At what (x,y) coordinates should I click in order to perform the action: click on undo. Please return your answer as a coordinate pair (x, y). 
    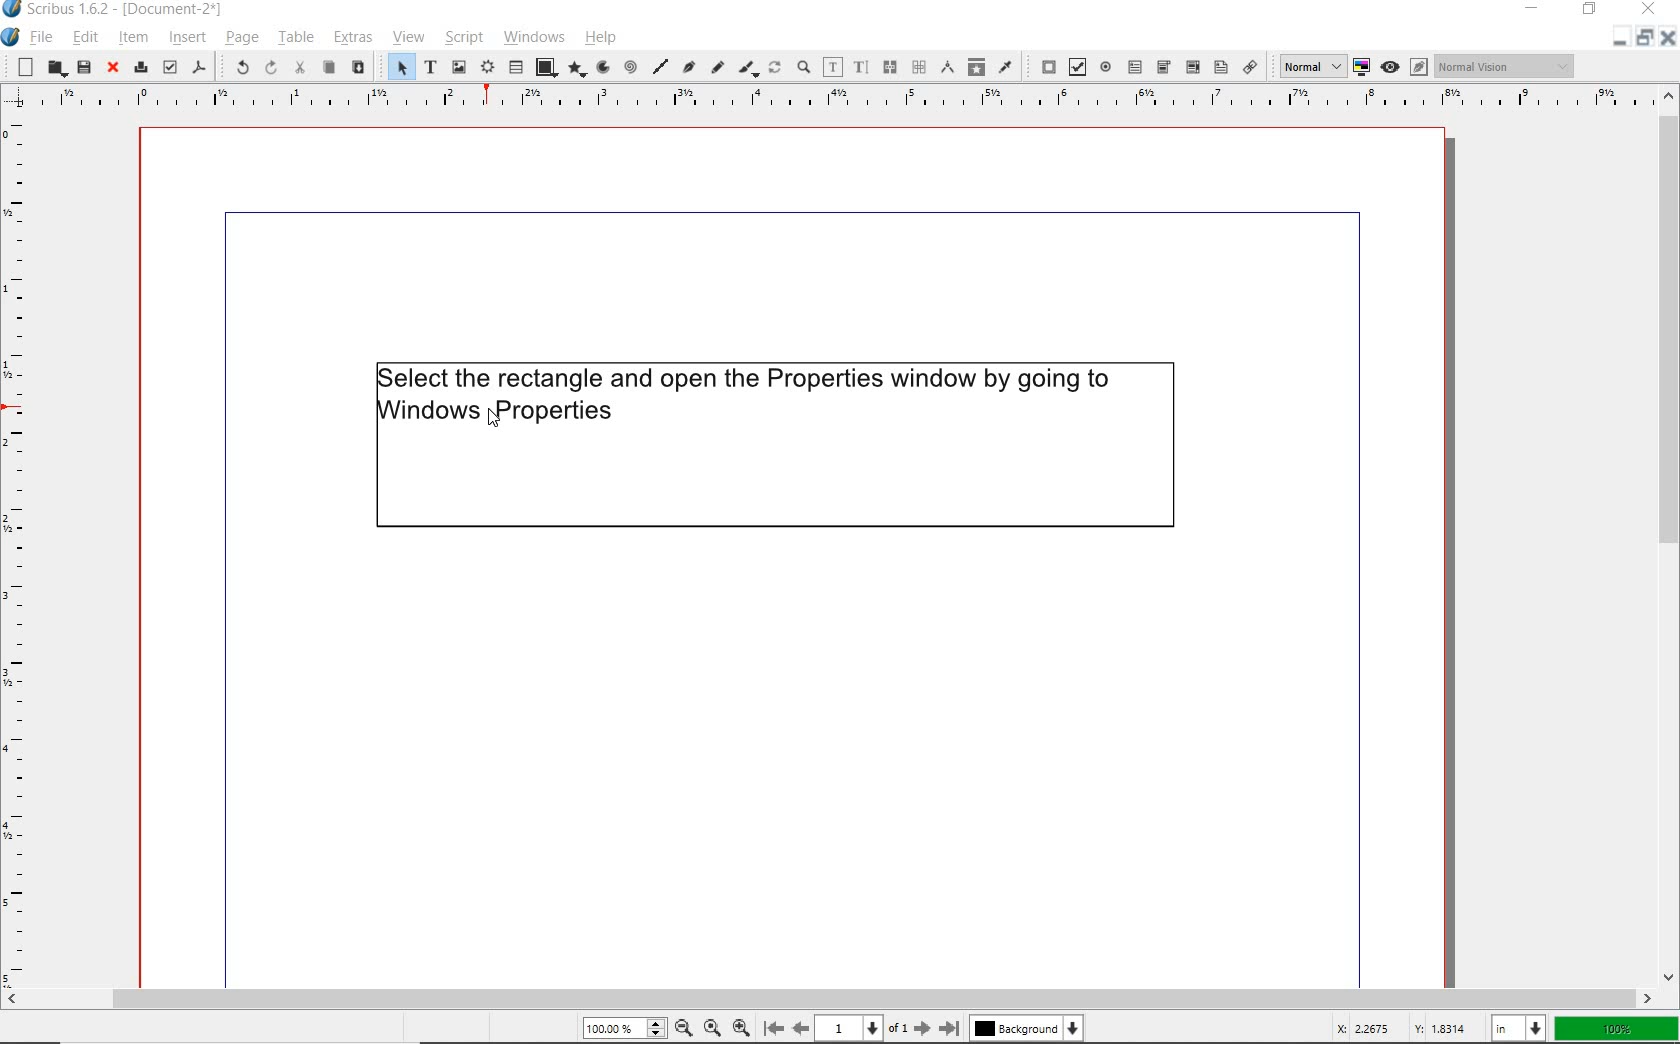
    Looking at the image, I should click on (236, 66).